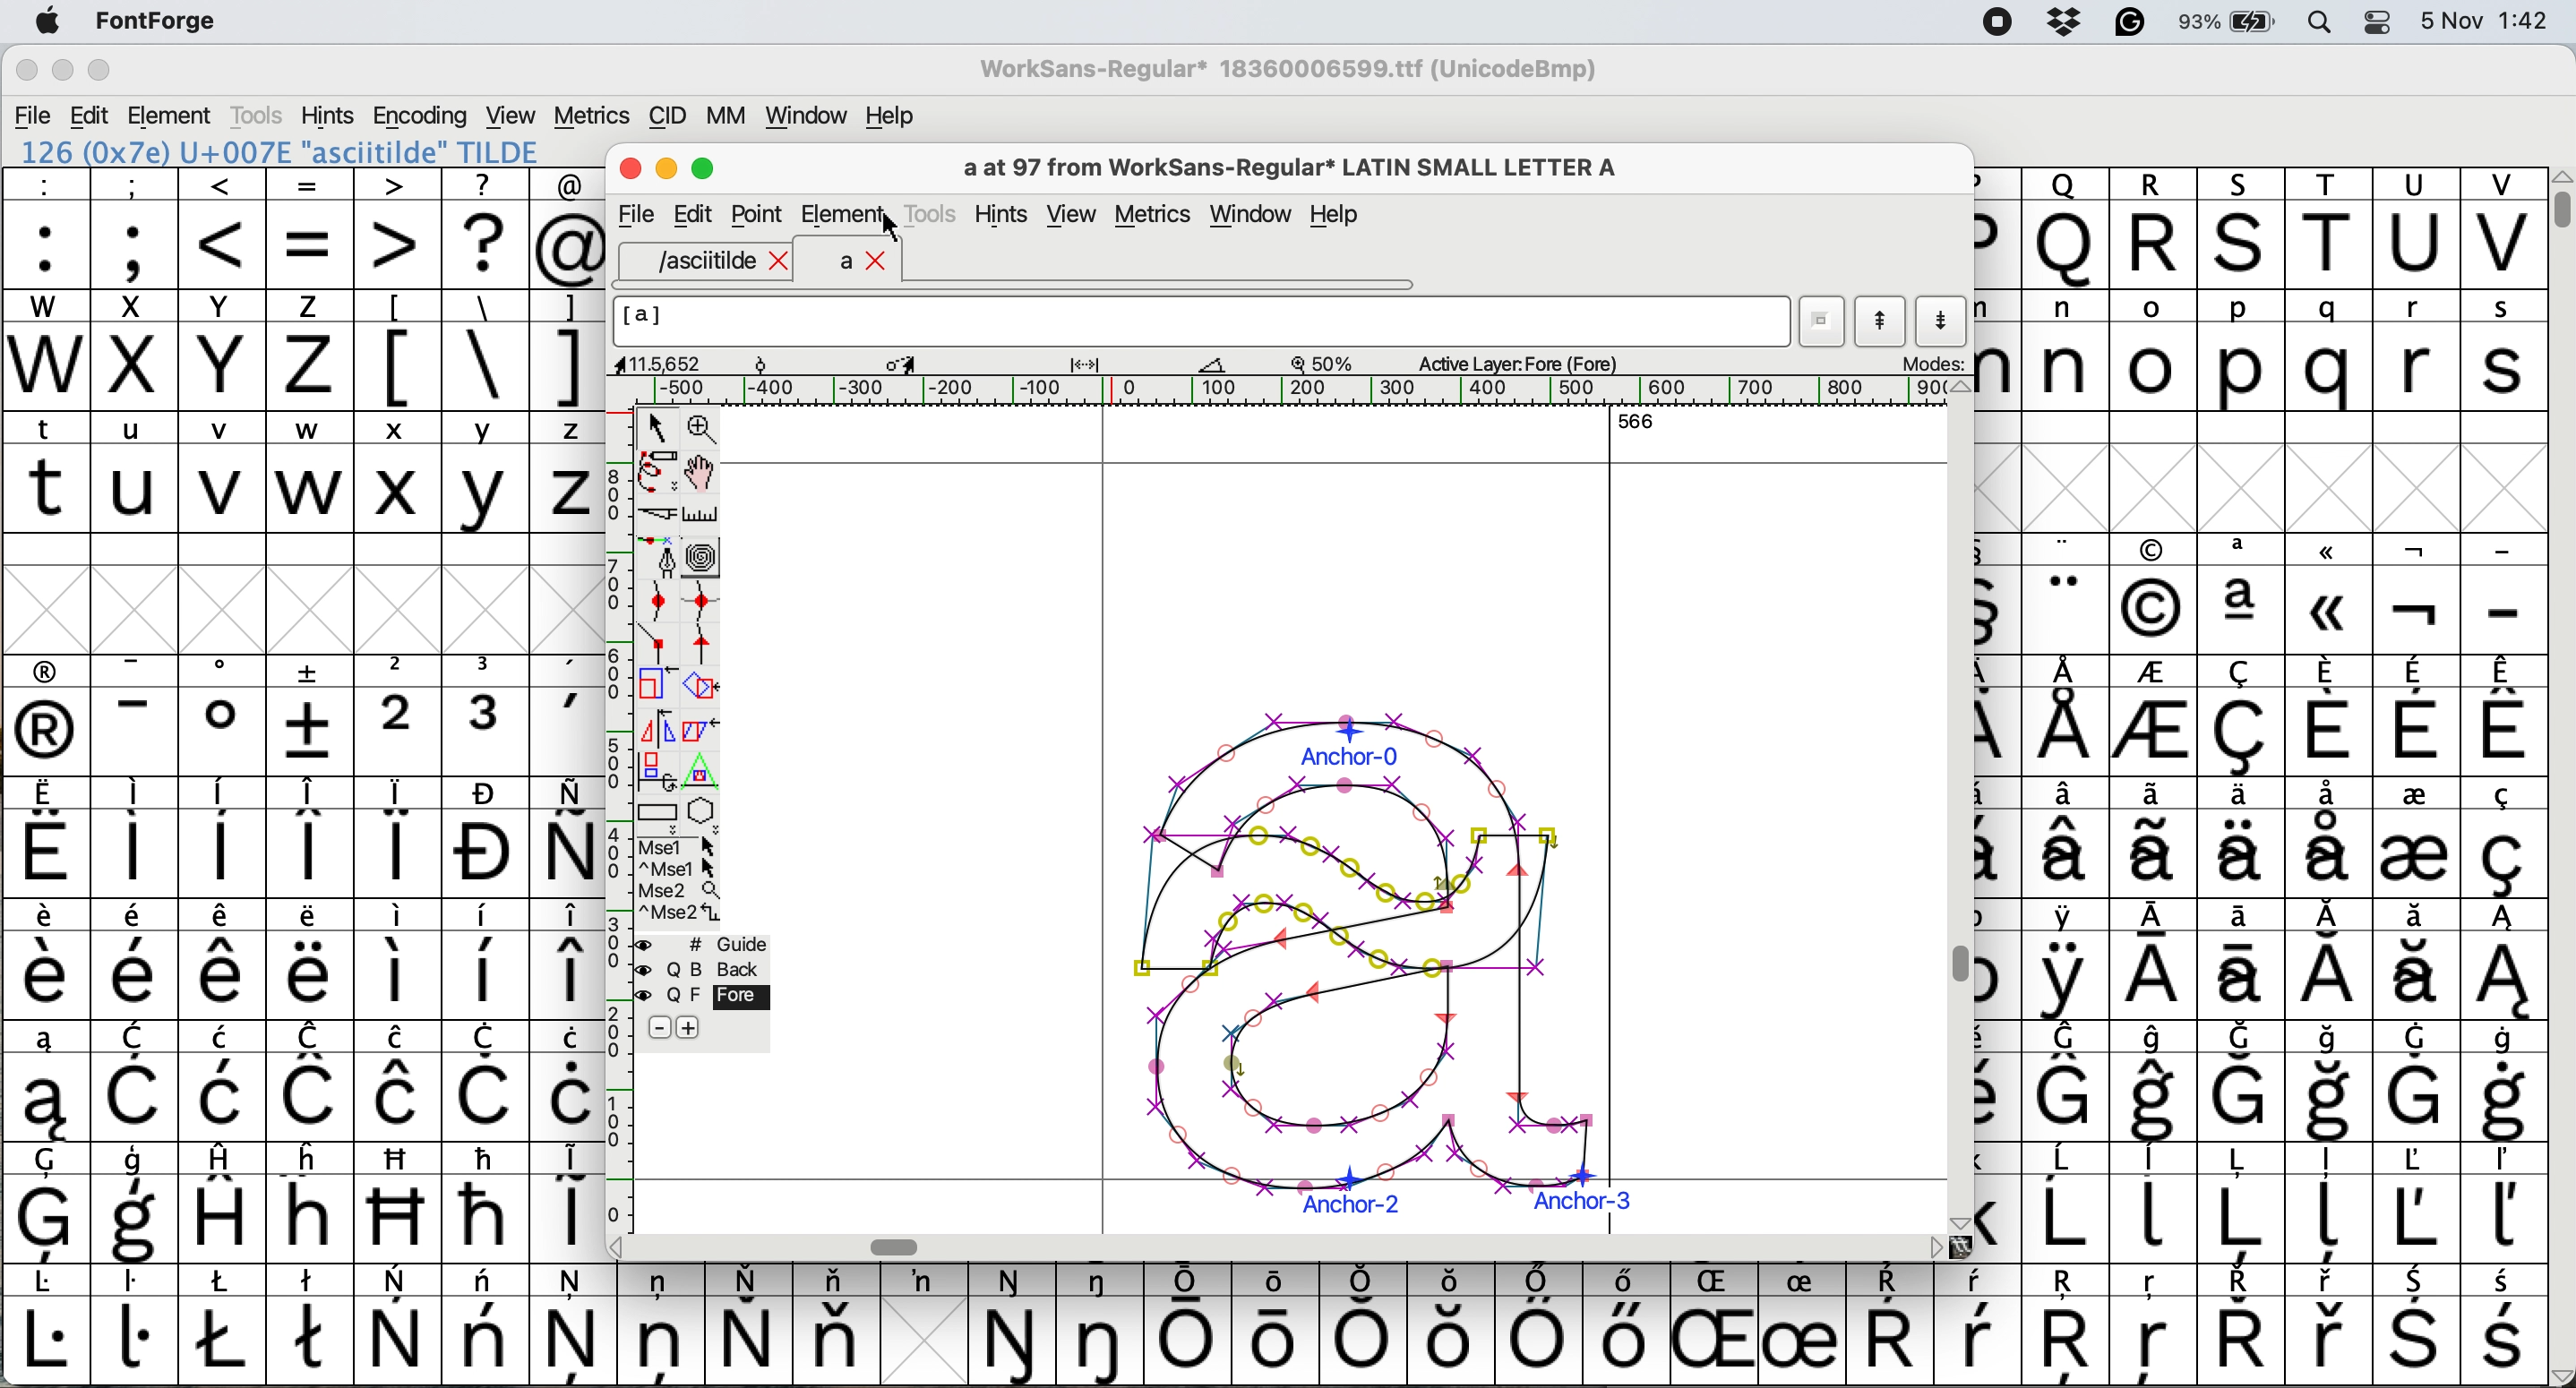 This screenshot has height=1388, width=2576. I want to click on glyph copied and pasted, so click(1345, 903).